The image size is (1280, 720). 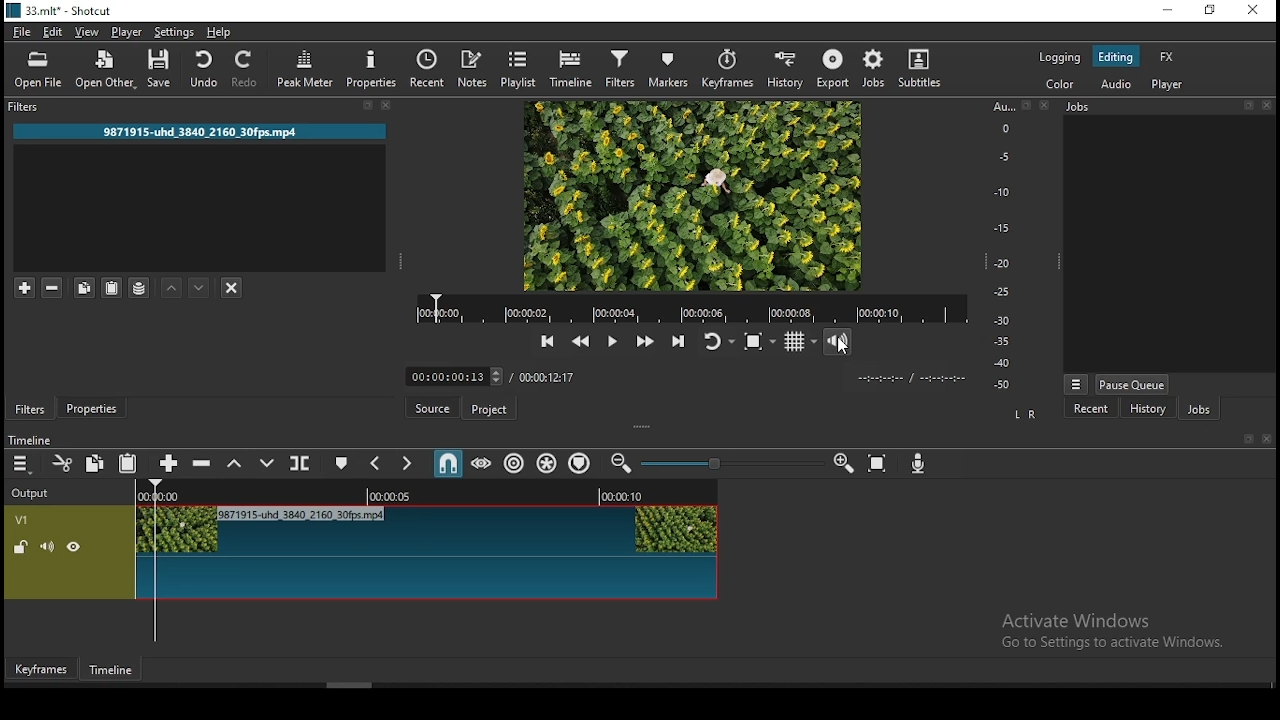 I want to click on keyframes, so click(x=727, y=69).